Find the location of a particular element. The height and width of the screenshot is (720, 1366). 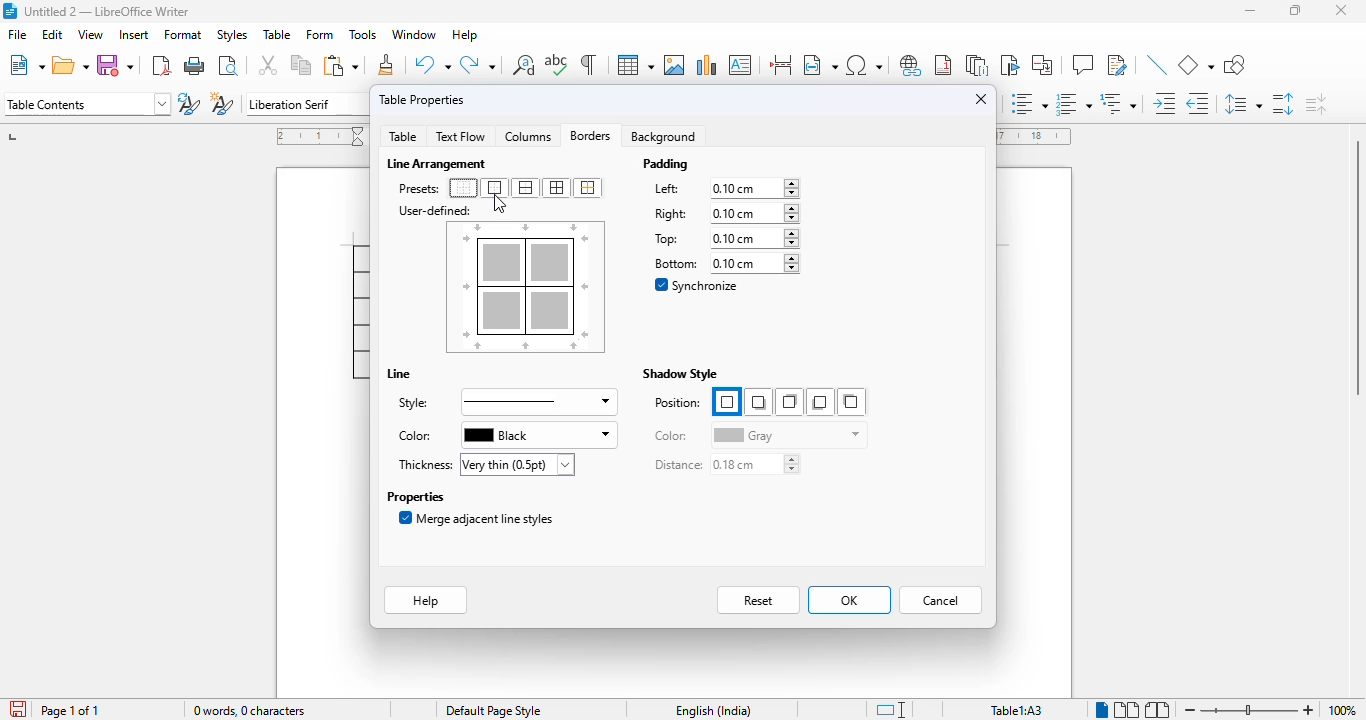

close is located at coordinates (1343, 10).